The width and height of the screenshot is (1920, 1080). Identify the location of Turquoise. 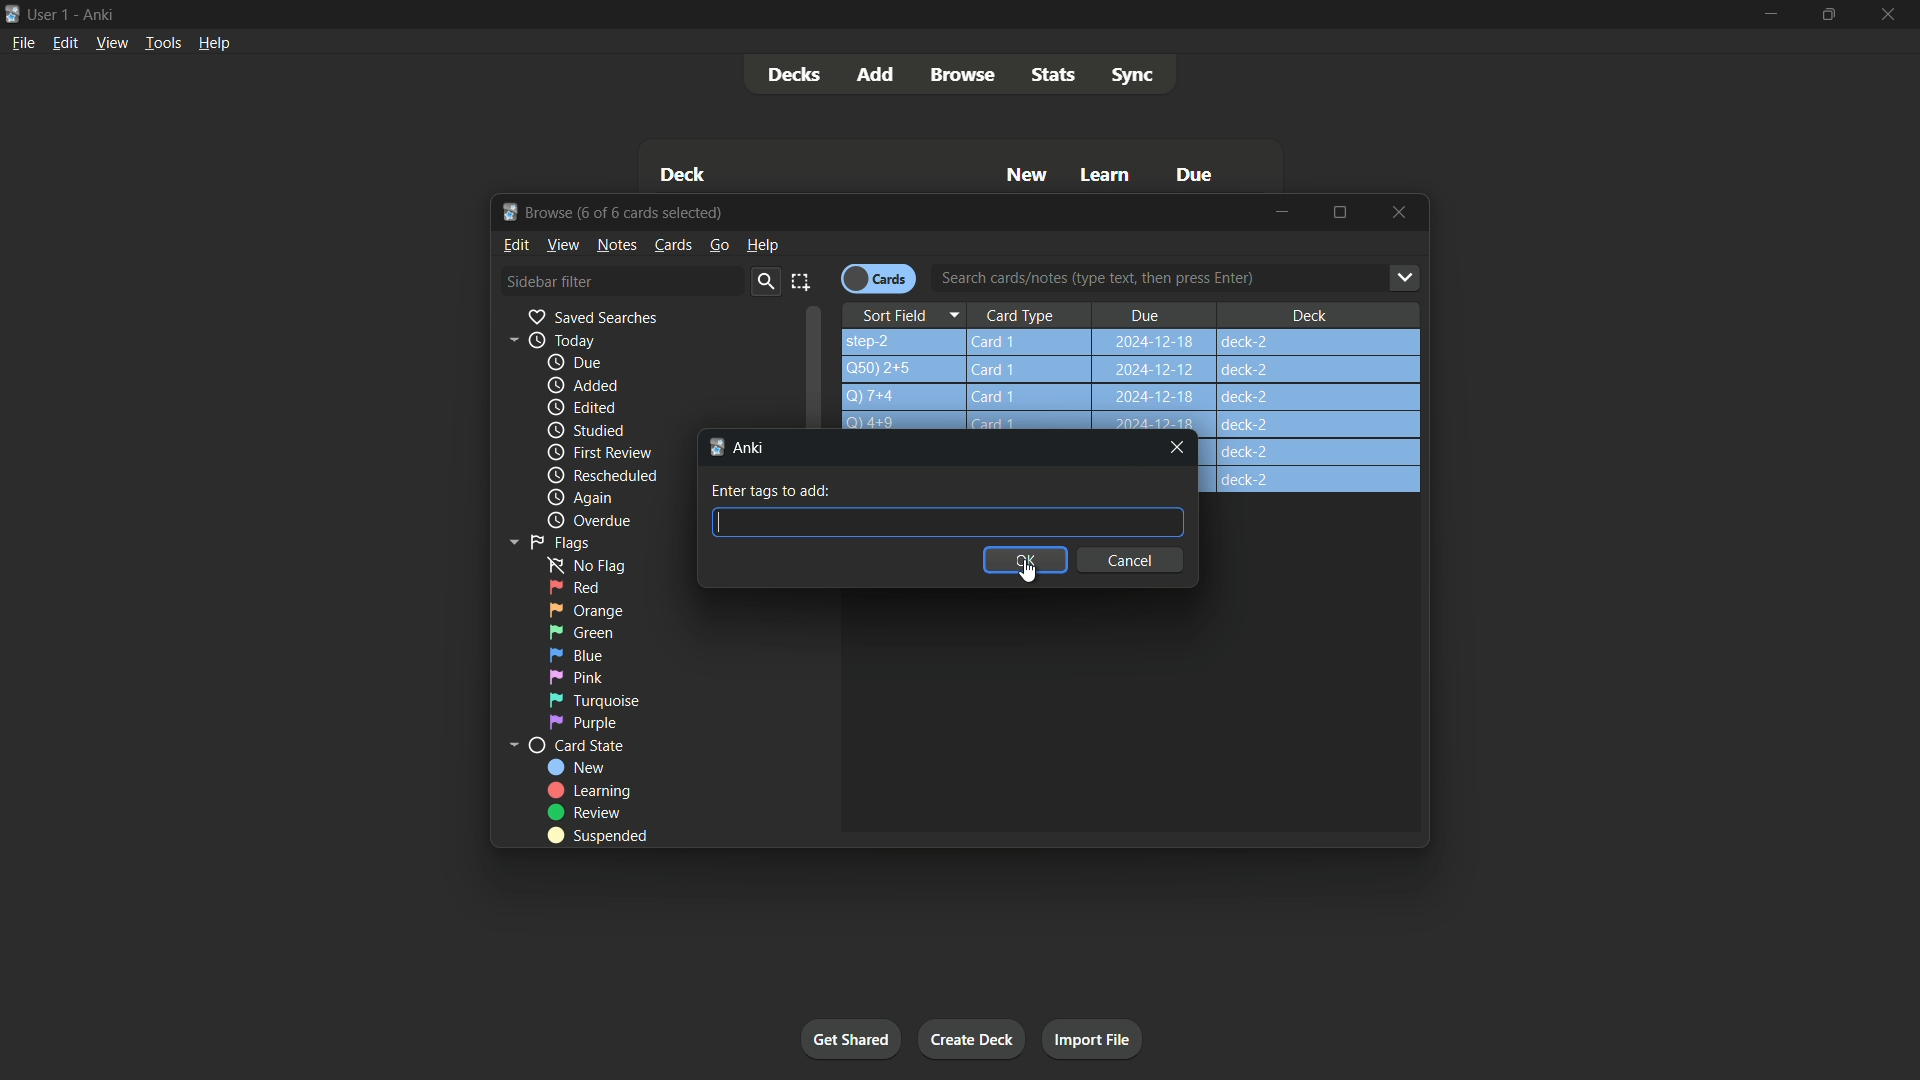
(592, 700).